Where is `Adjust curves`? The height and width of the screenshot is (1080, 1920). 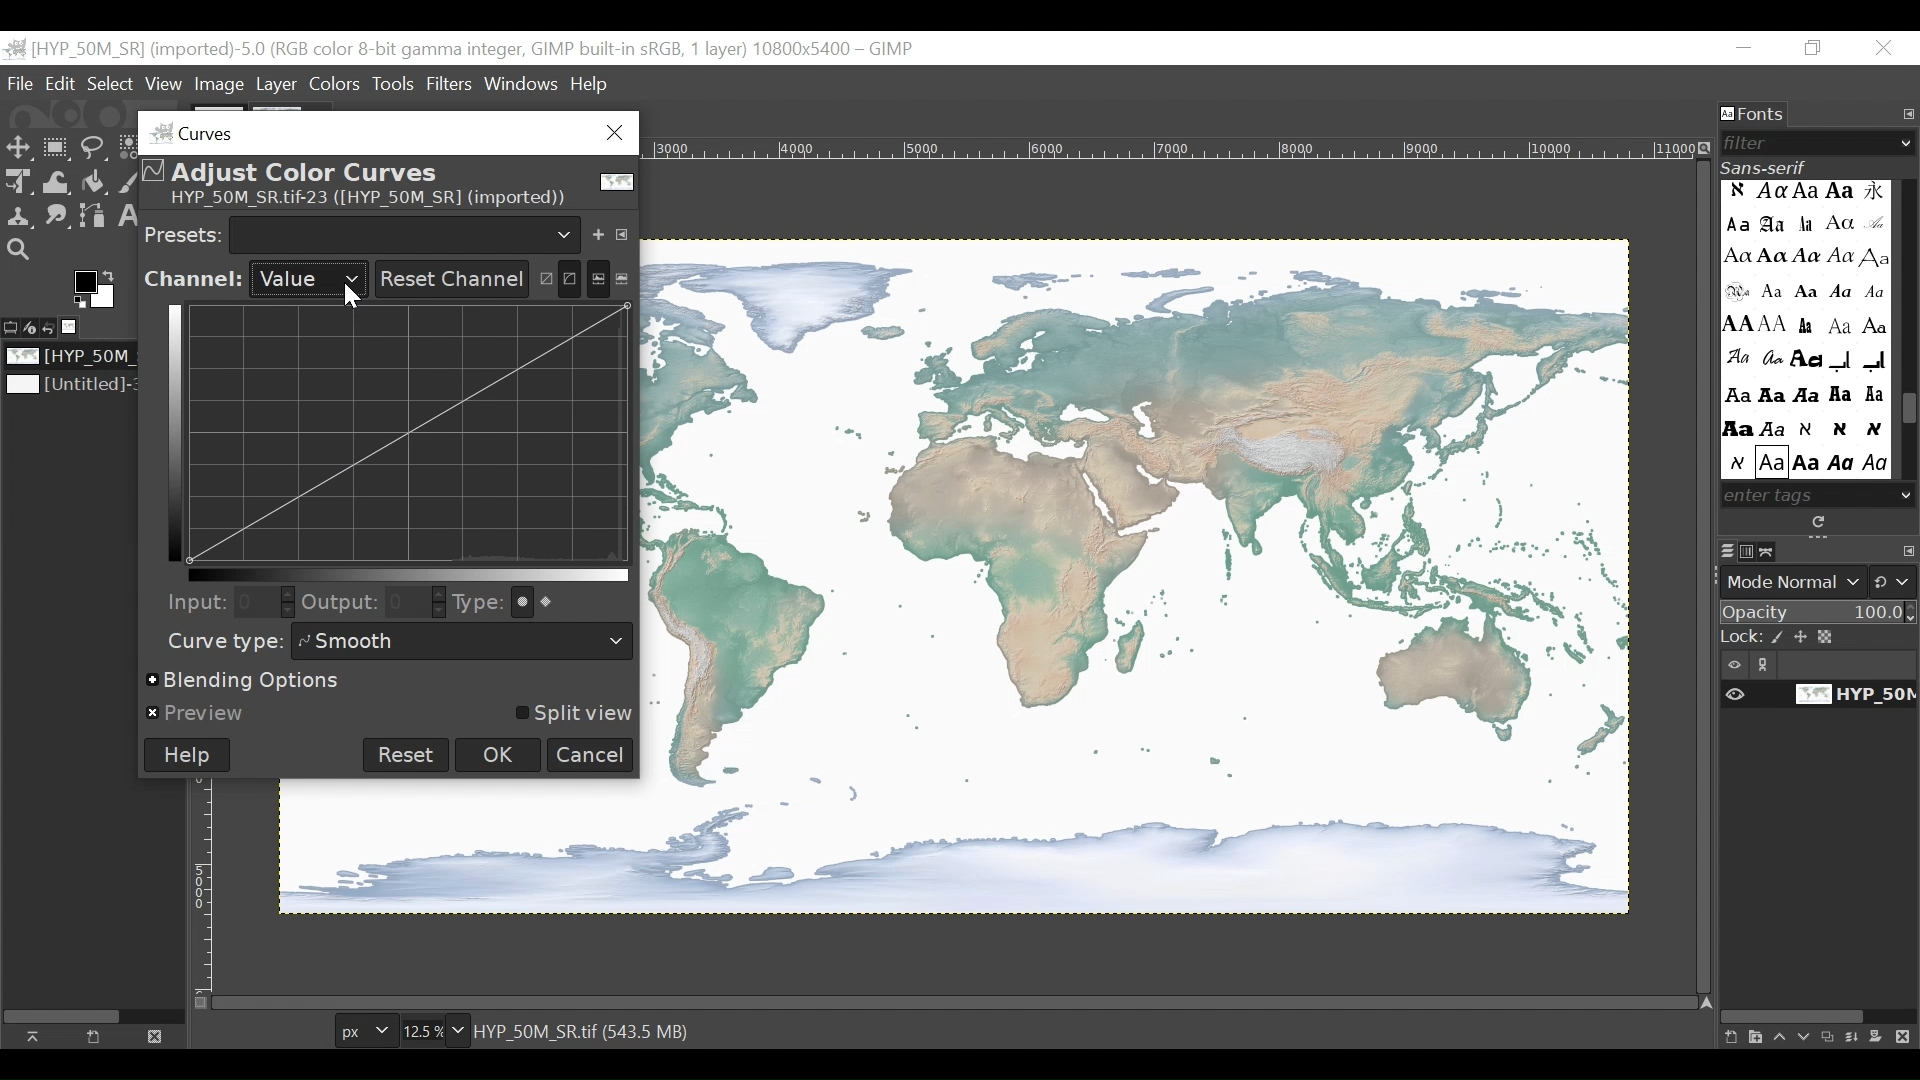
Adjust curves is located at coordinates (556, 275).